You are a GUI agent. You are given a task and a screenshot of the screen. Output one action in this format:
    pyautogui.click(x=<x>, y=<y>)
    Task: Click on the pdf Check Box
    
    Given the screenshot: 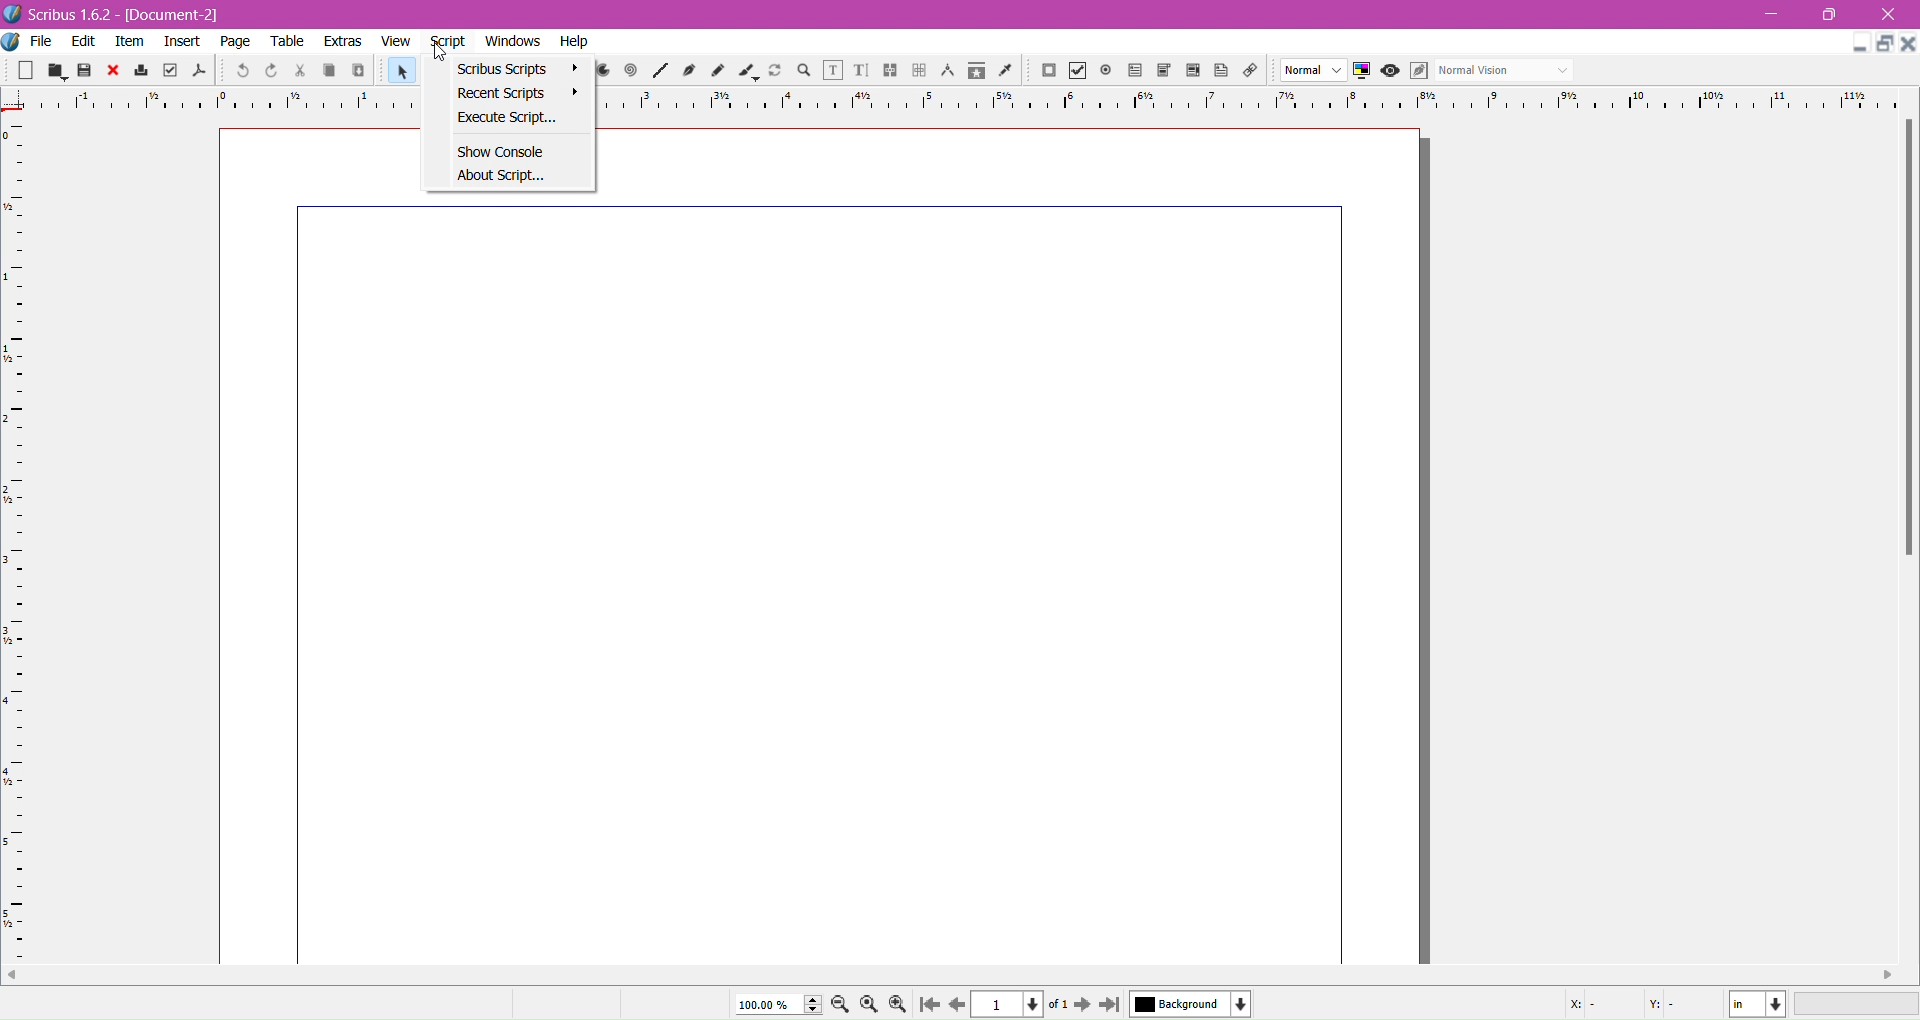 What is the action you would take?
    pyautogui.click(x=1076, y=71)
    